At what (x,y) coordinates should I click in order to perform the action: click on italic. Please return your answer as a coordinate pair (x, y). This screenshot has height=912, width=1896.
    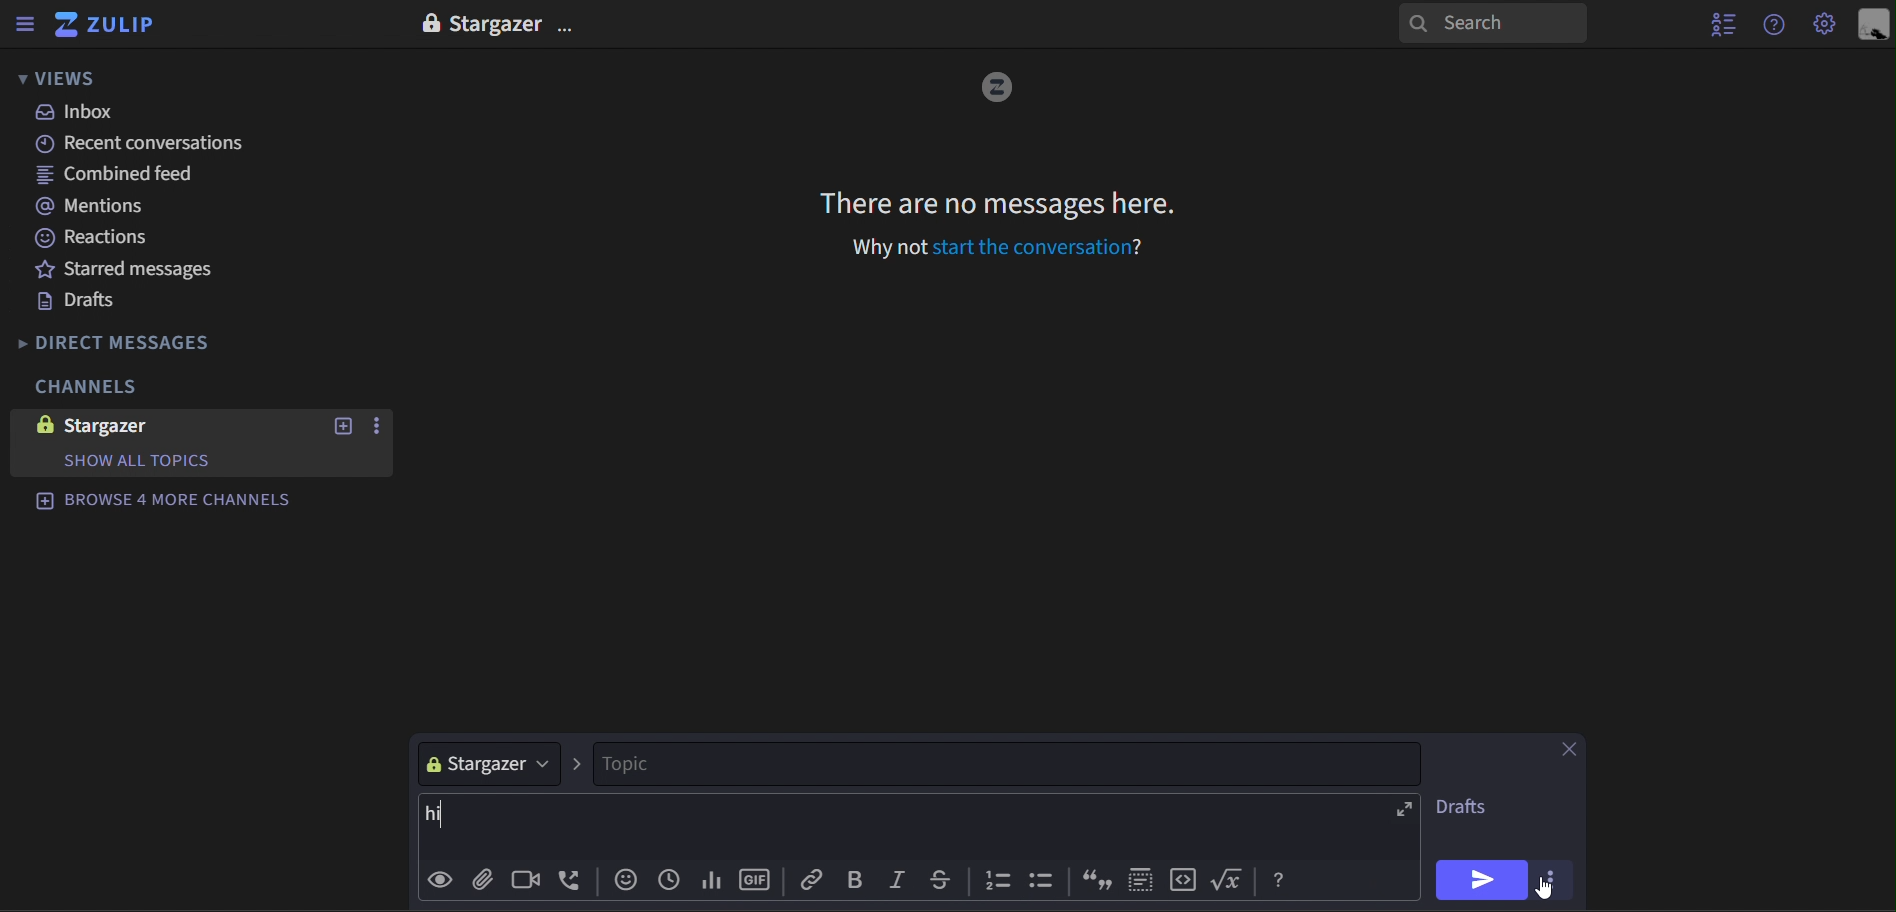
    Looking at the image, I should click on (902, 883).